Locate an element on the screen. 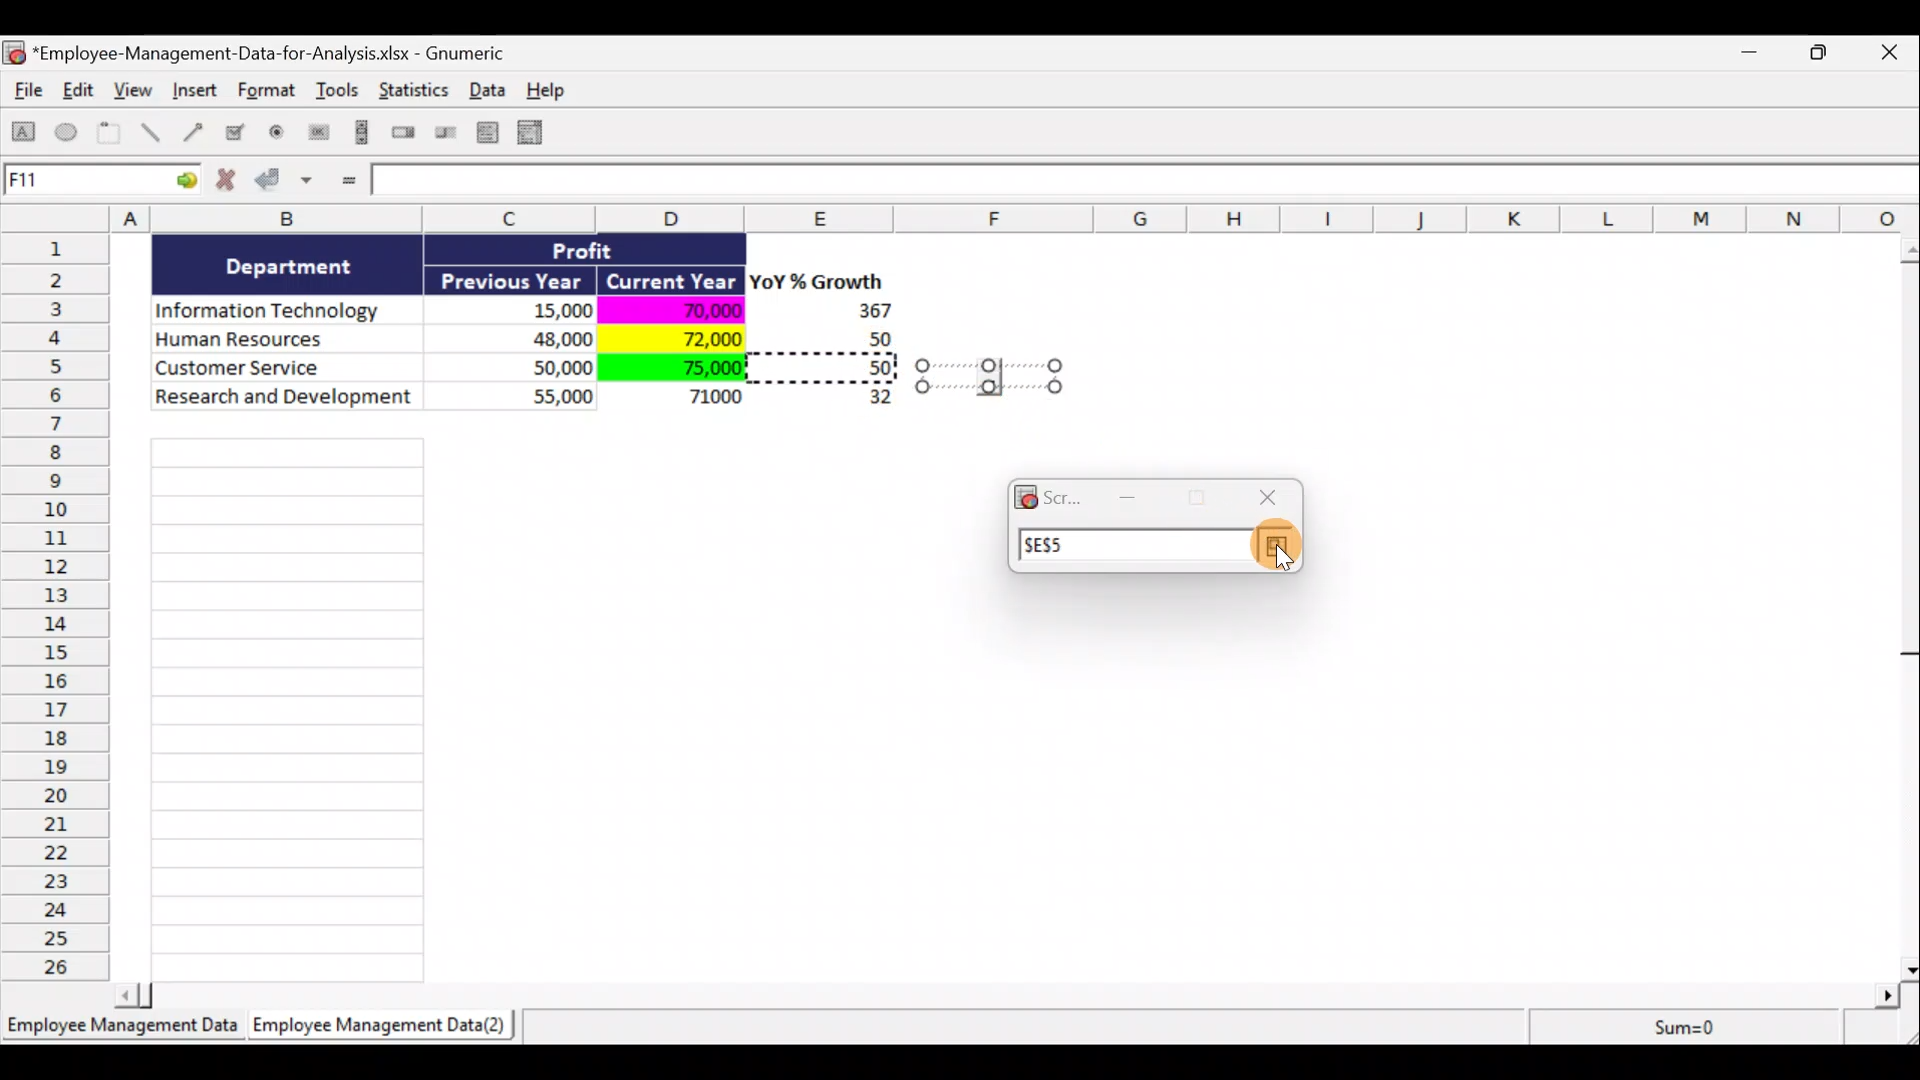 The height and width of the screenshot is (1080, 1920). Create an ellipse object is located at coordinates (67, 133).